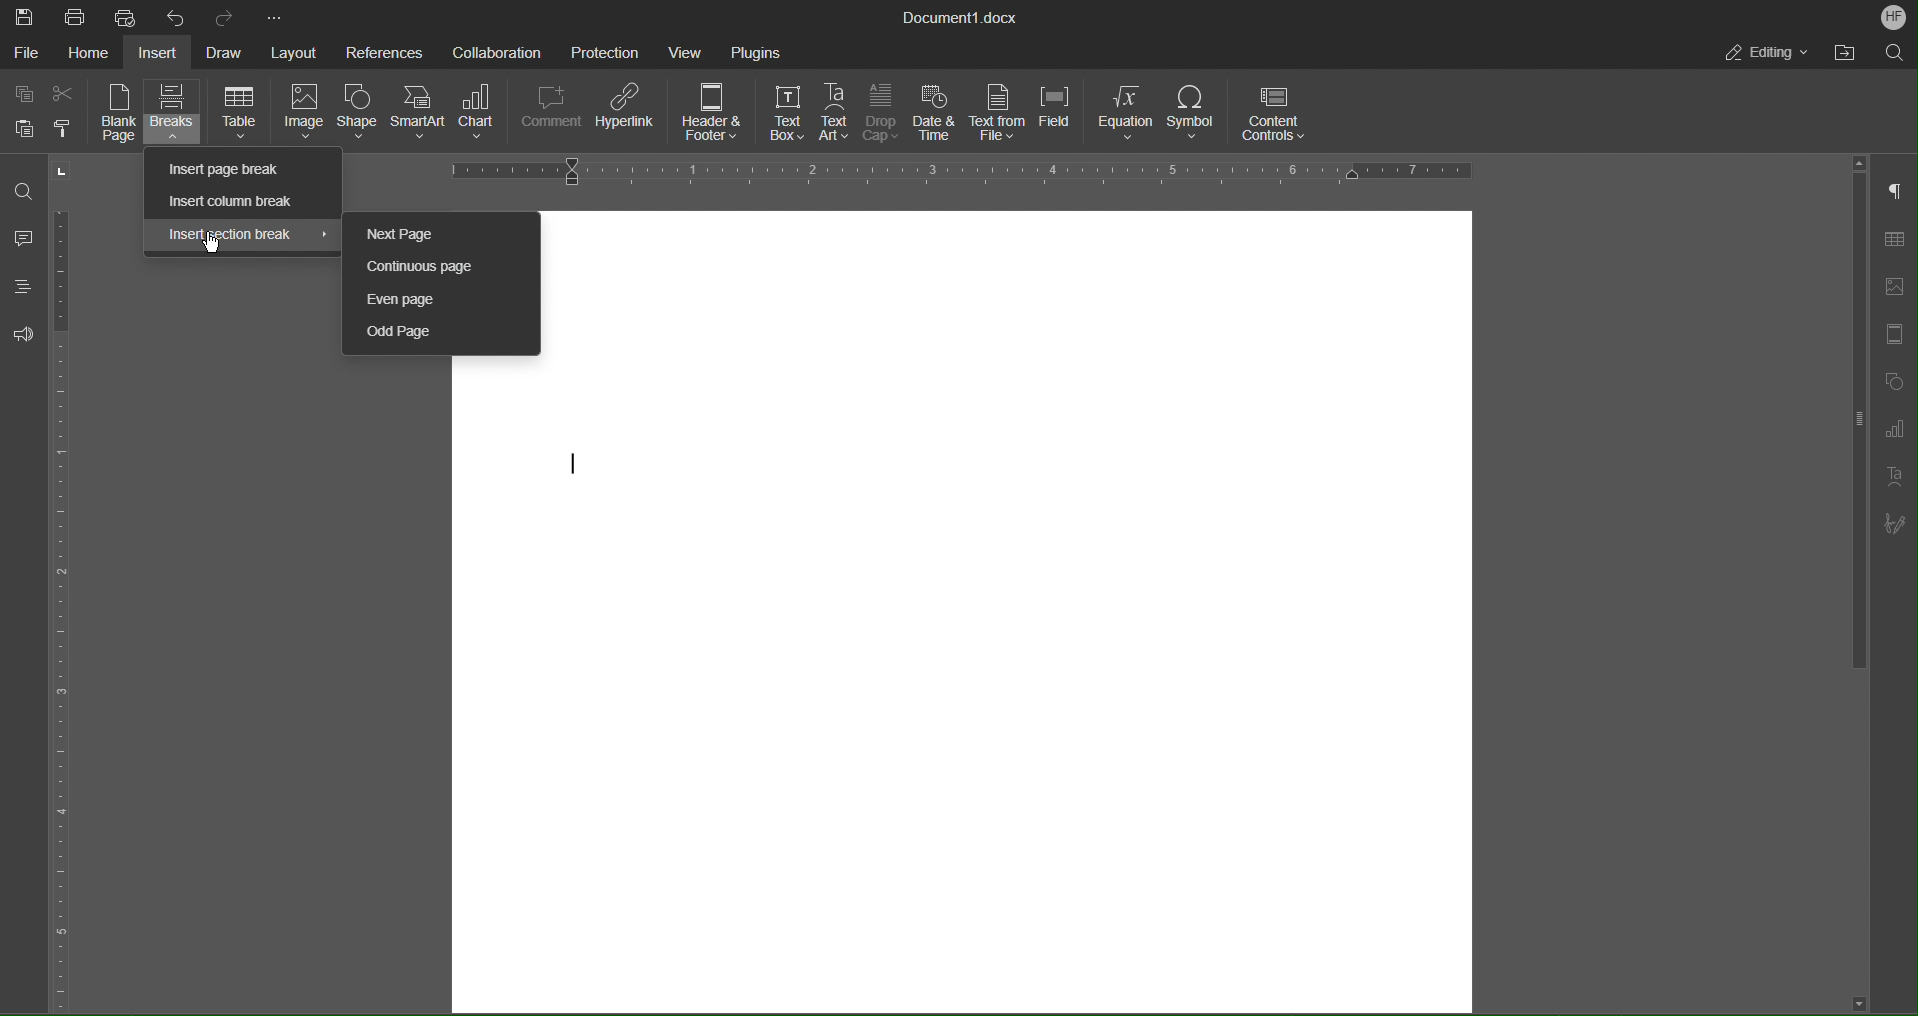 The width and height of the screenshot is (1918, 1016). What do you see at coordinates (59, 613) in the screenshot?
I see `Vertical Color` at bounding box center [59, 613].